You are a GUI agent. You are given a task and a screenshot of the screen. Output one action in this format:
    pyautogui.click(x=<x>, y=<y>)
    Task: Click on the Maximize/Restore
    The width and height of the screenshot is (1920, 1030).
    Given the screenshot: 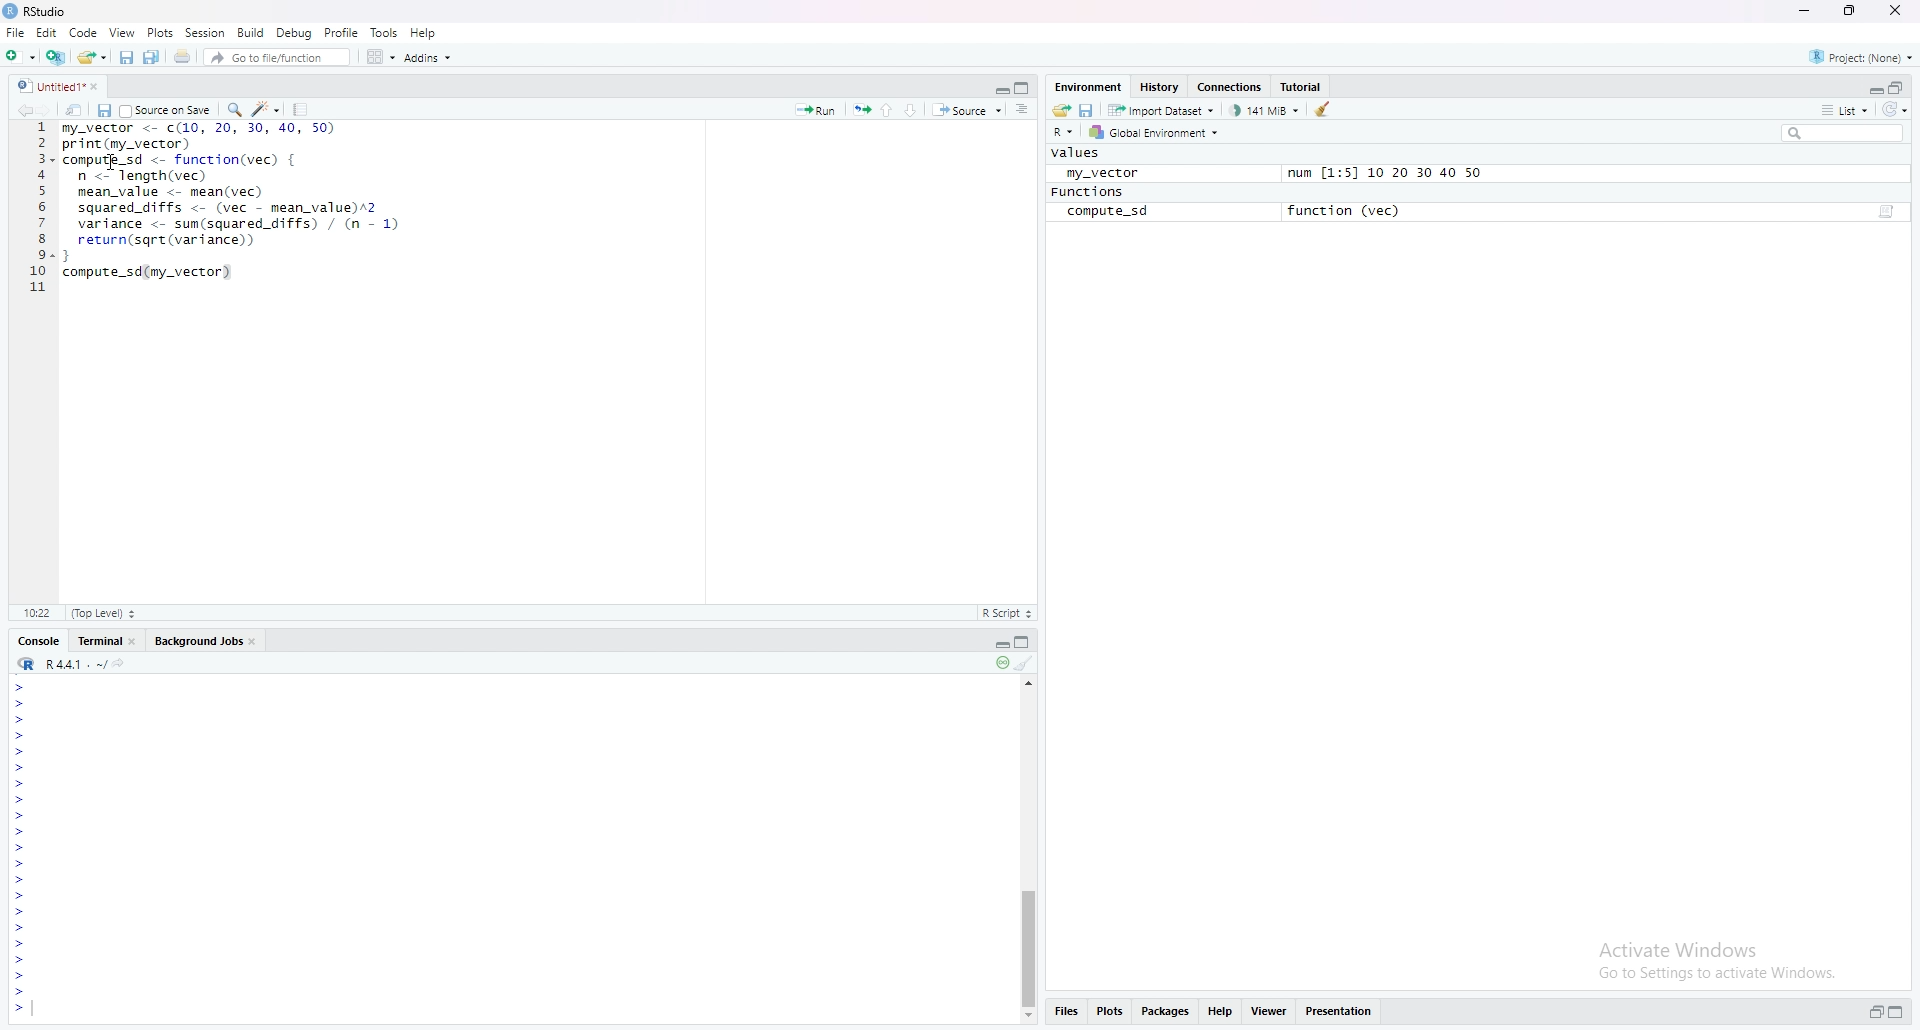 What is the action you would take?
    pyautogui.click(x=1026, y=643)
    